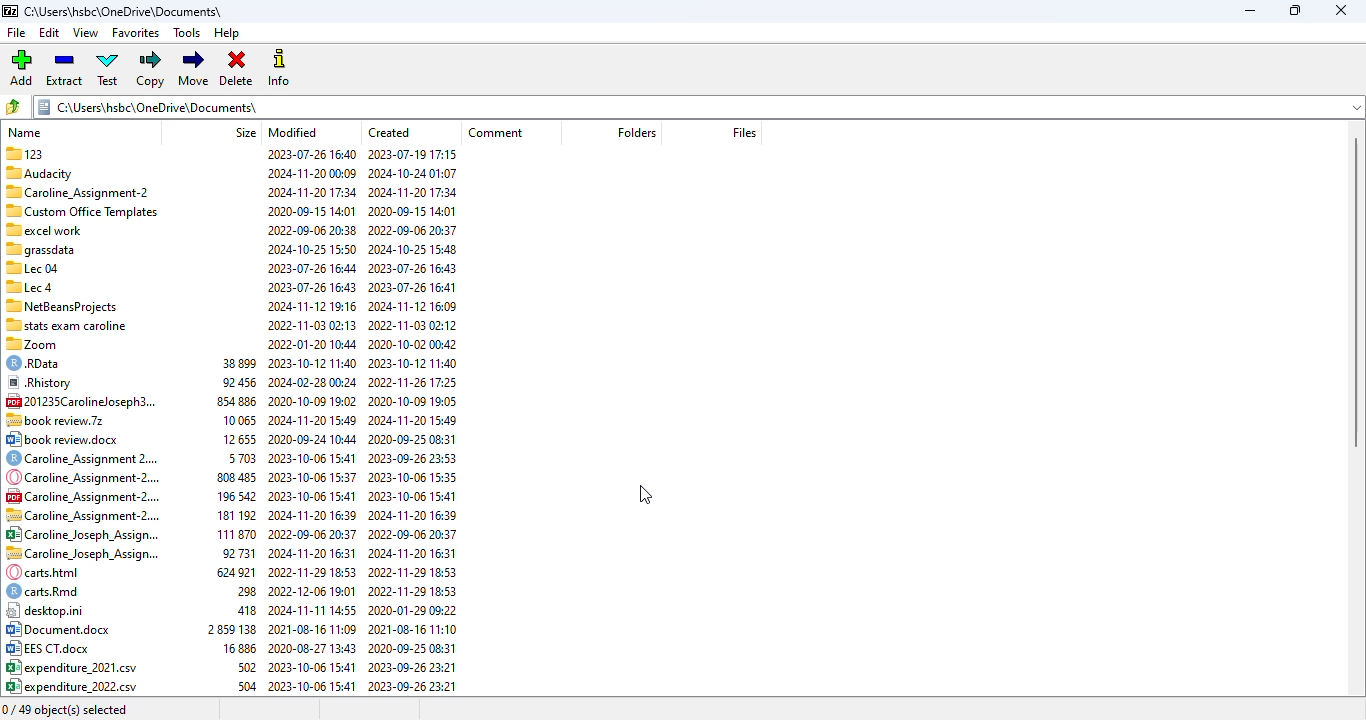 The height and width of the screenshot is (720, 1366). Describe the element at coordinates (1250, 11) in the screenshot. I see `minimize` at that location.